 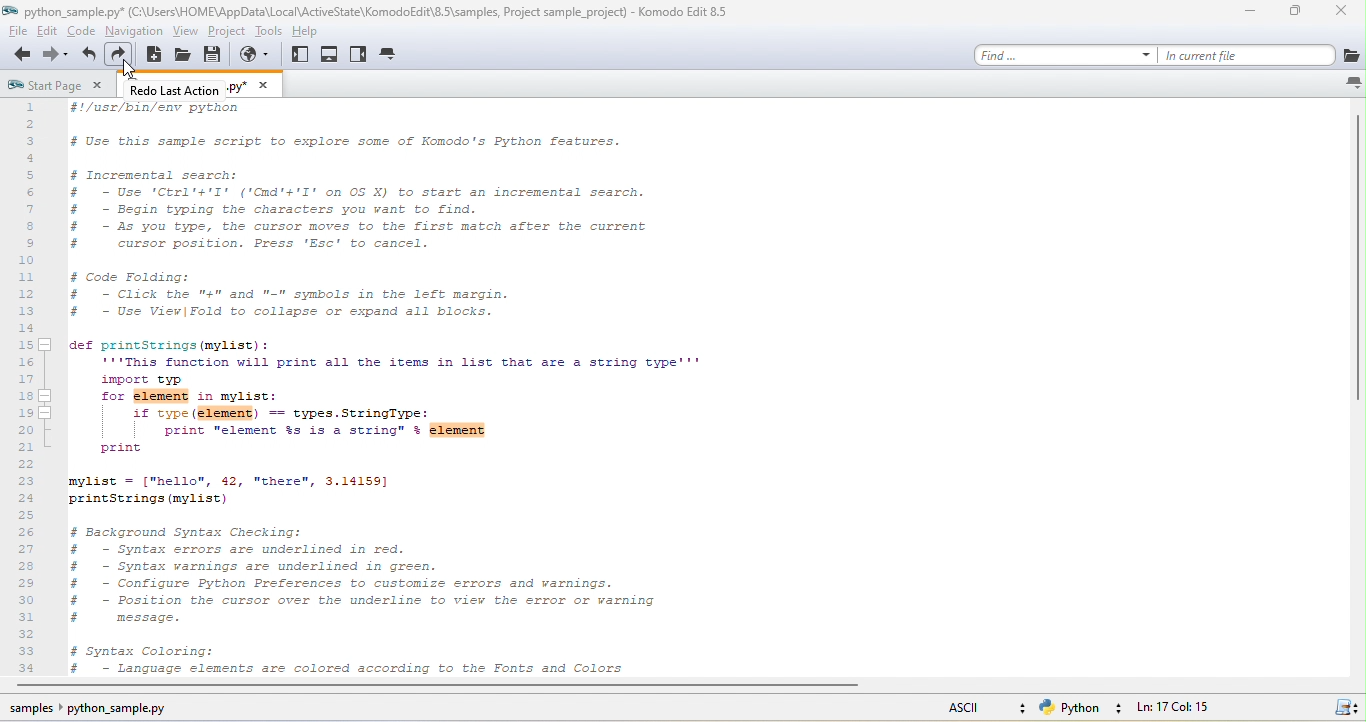 I want to click on file, so click(x=15, y=32).